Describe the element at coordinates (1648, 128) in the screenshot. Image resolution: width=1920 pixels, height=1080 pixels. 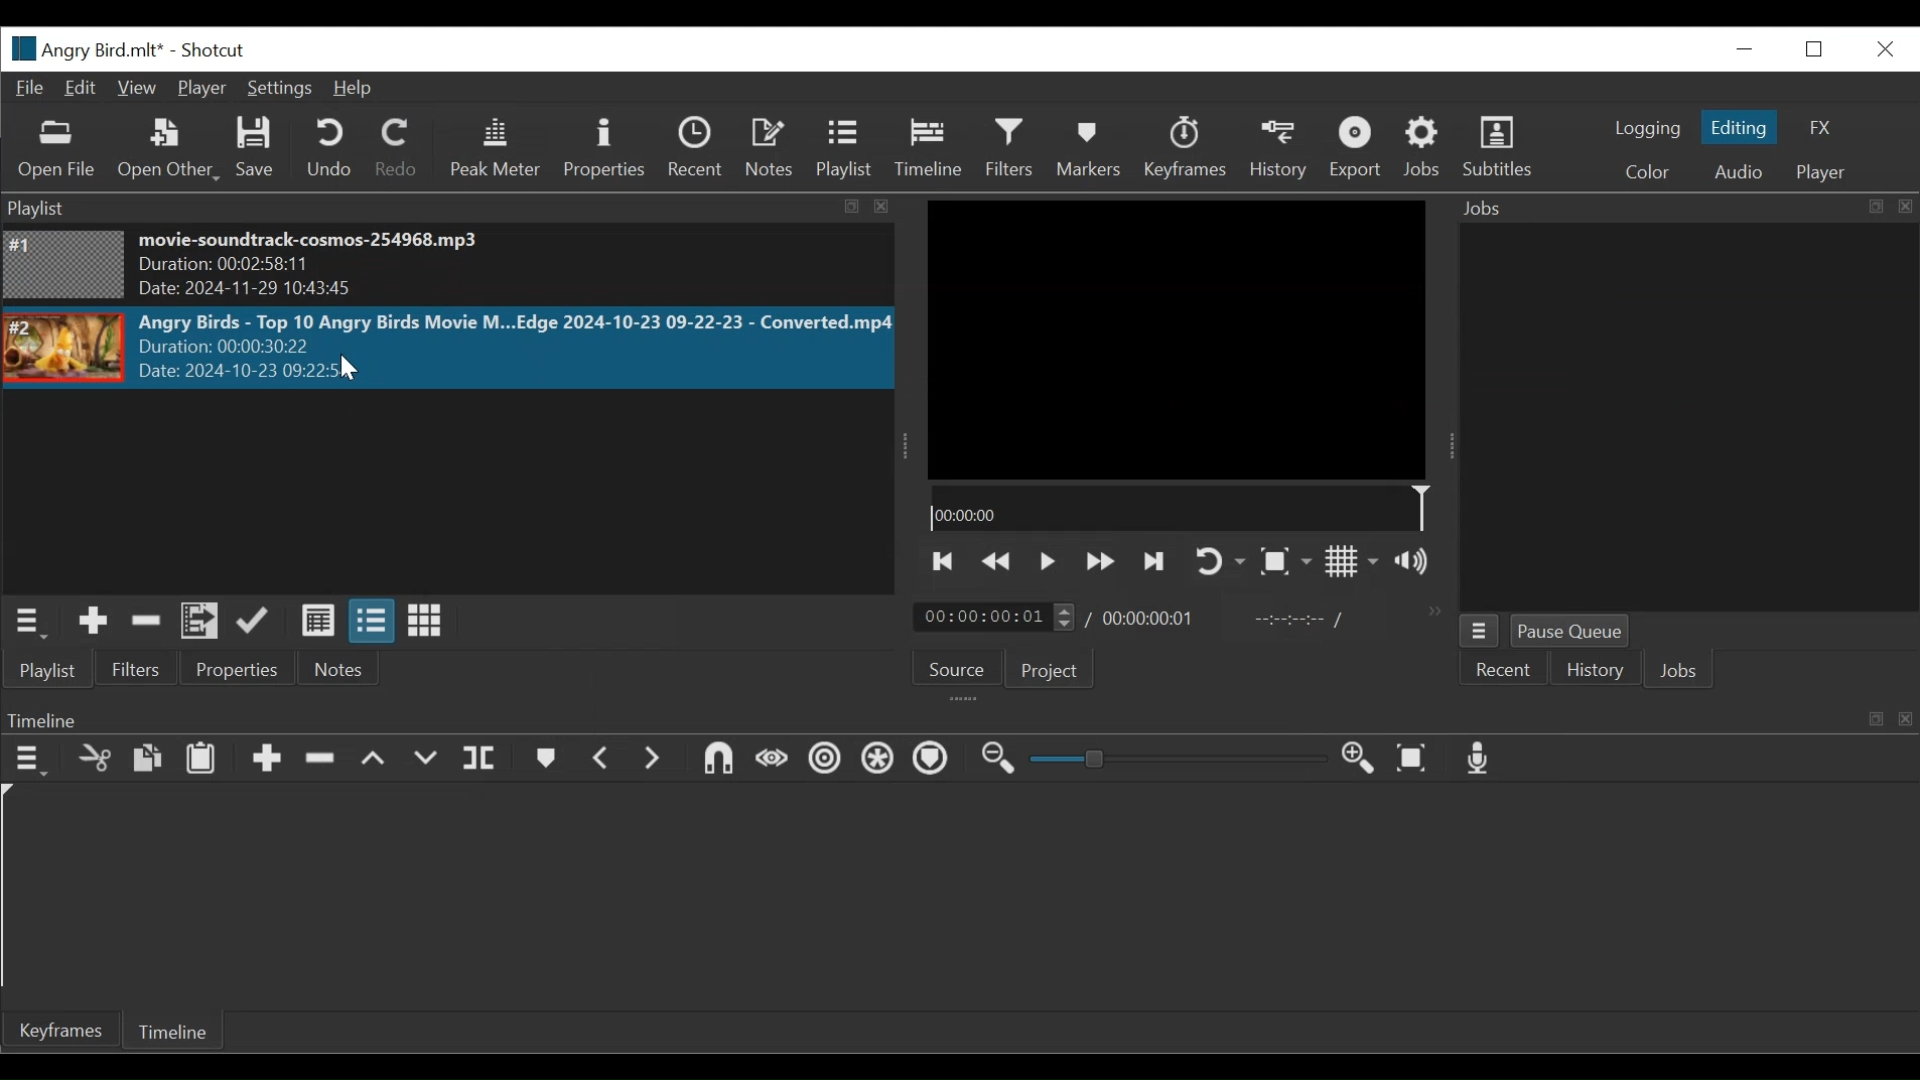
I see `logging` at that location.